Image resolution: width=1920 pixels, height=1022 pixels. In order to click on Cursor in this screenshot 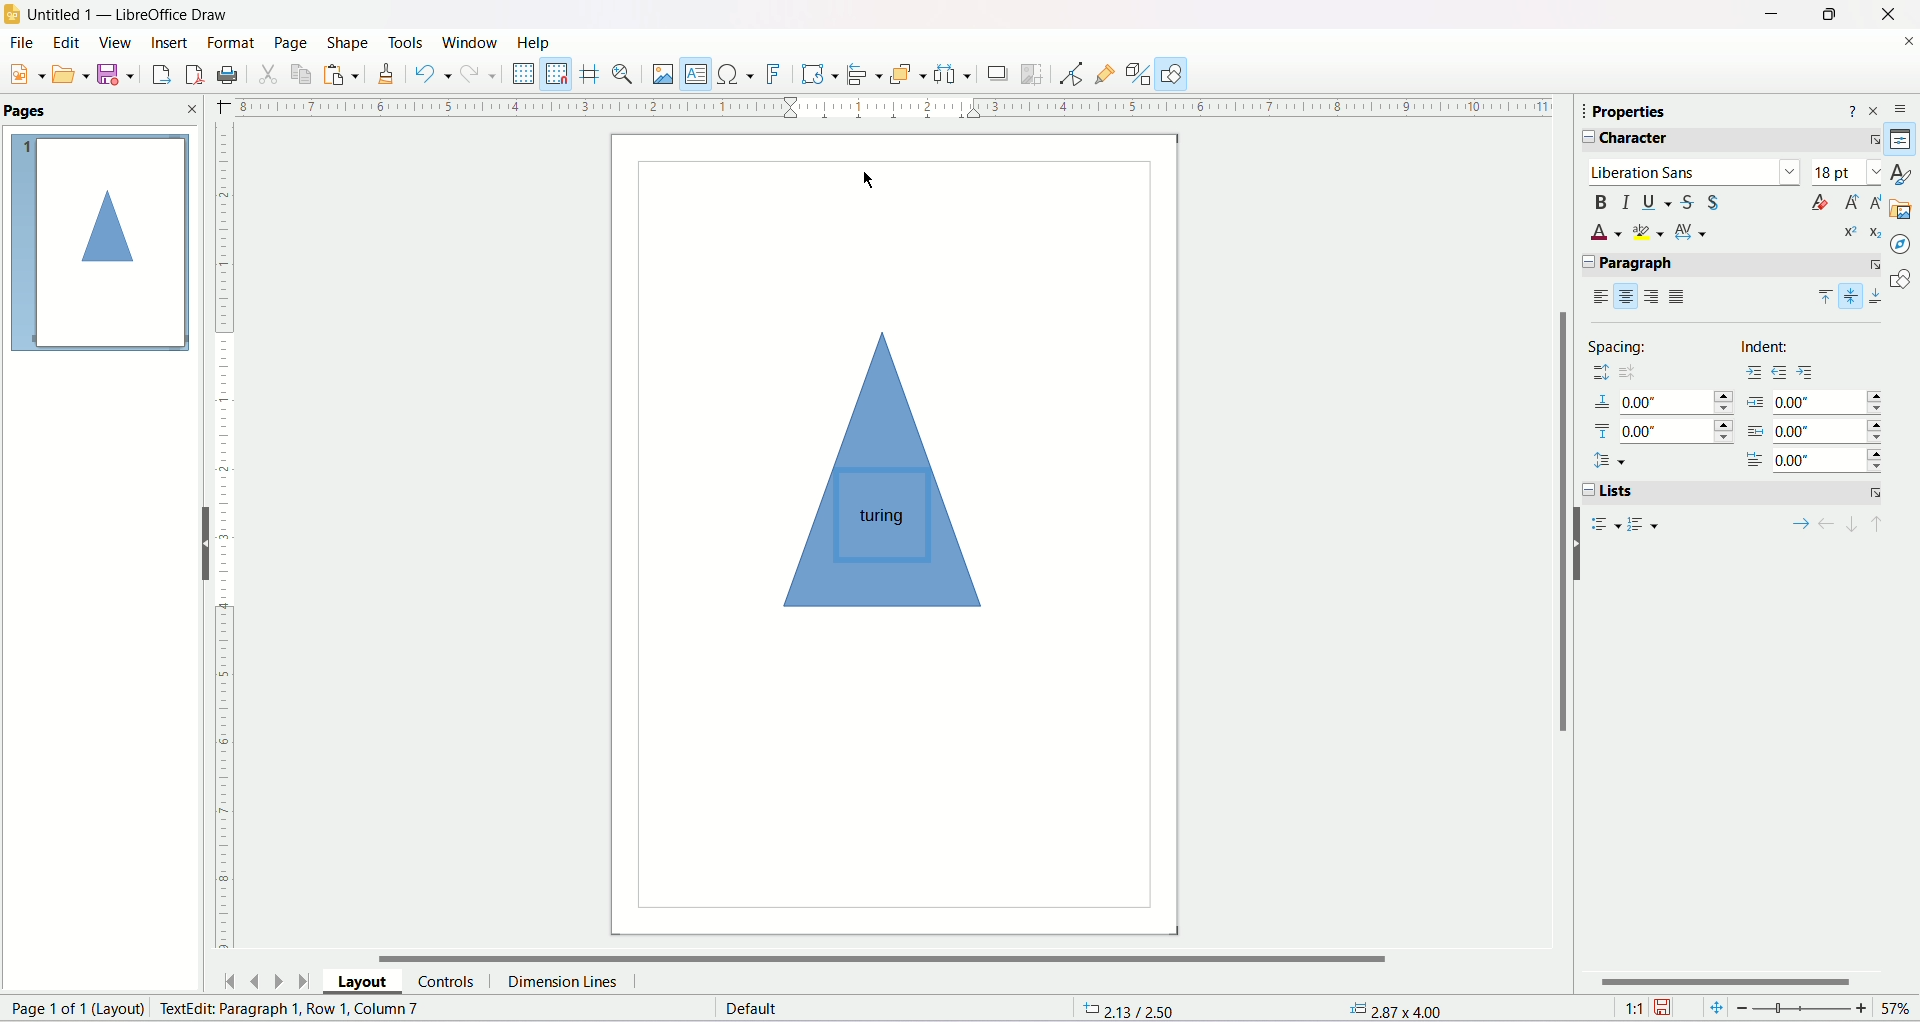, I will do `click(859, 180)`.